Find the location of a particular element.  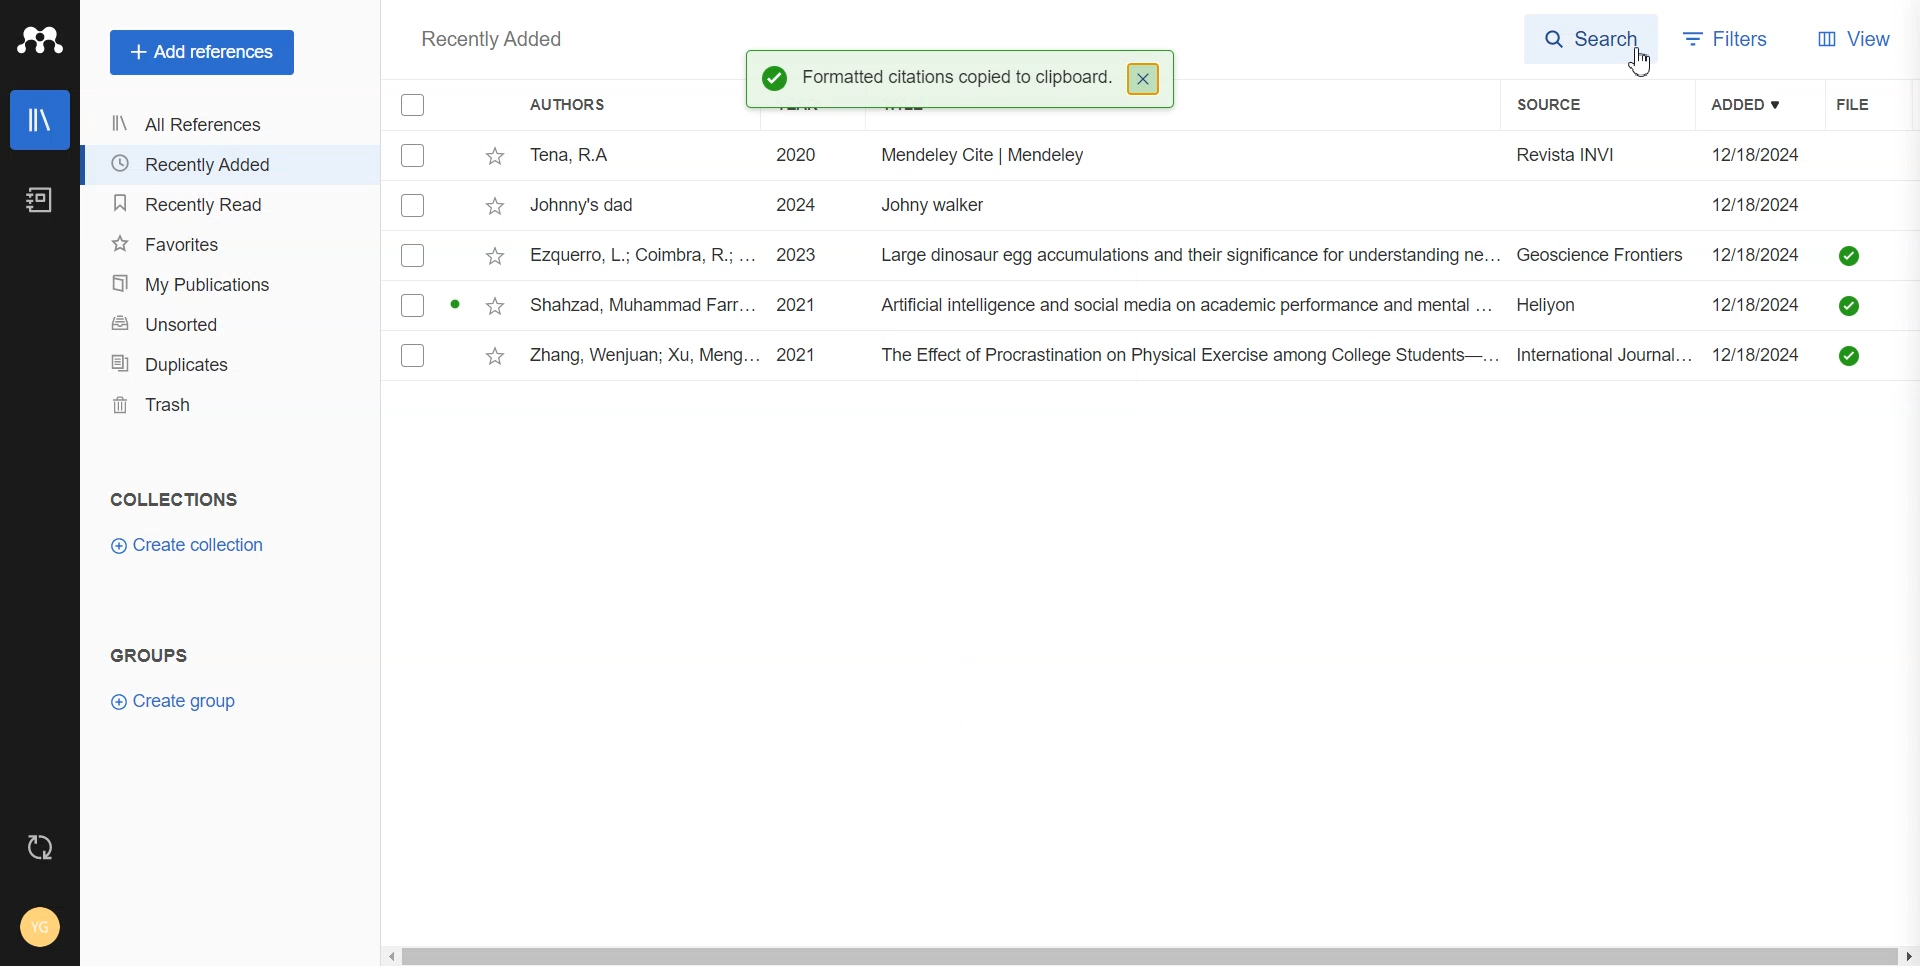

Star is located at coordinates (496, 205).